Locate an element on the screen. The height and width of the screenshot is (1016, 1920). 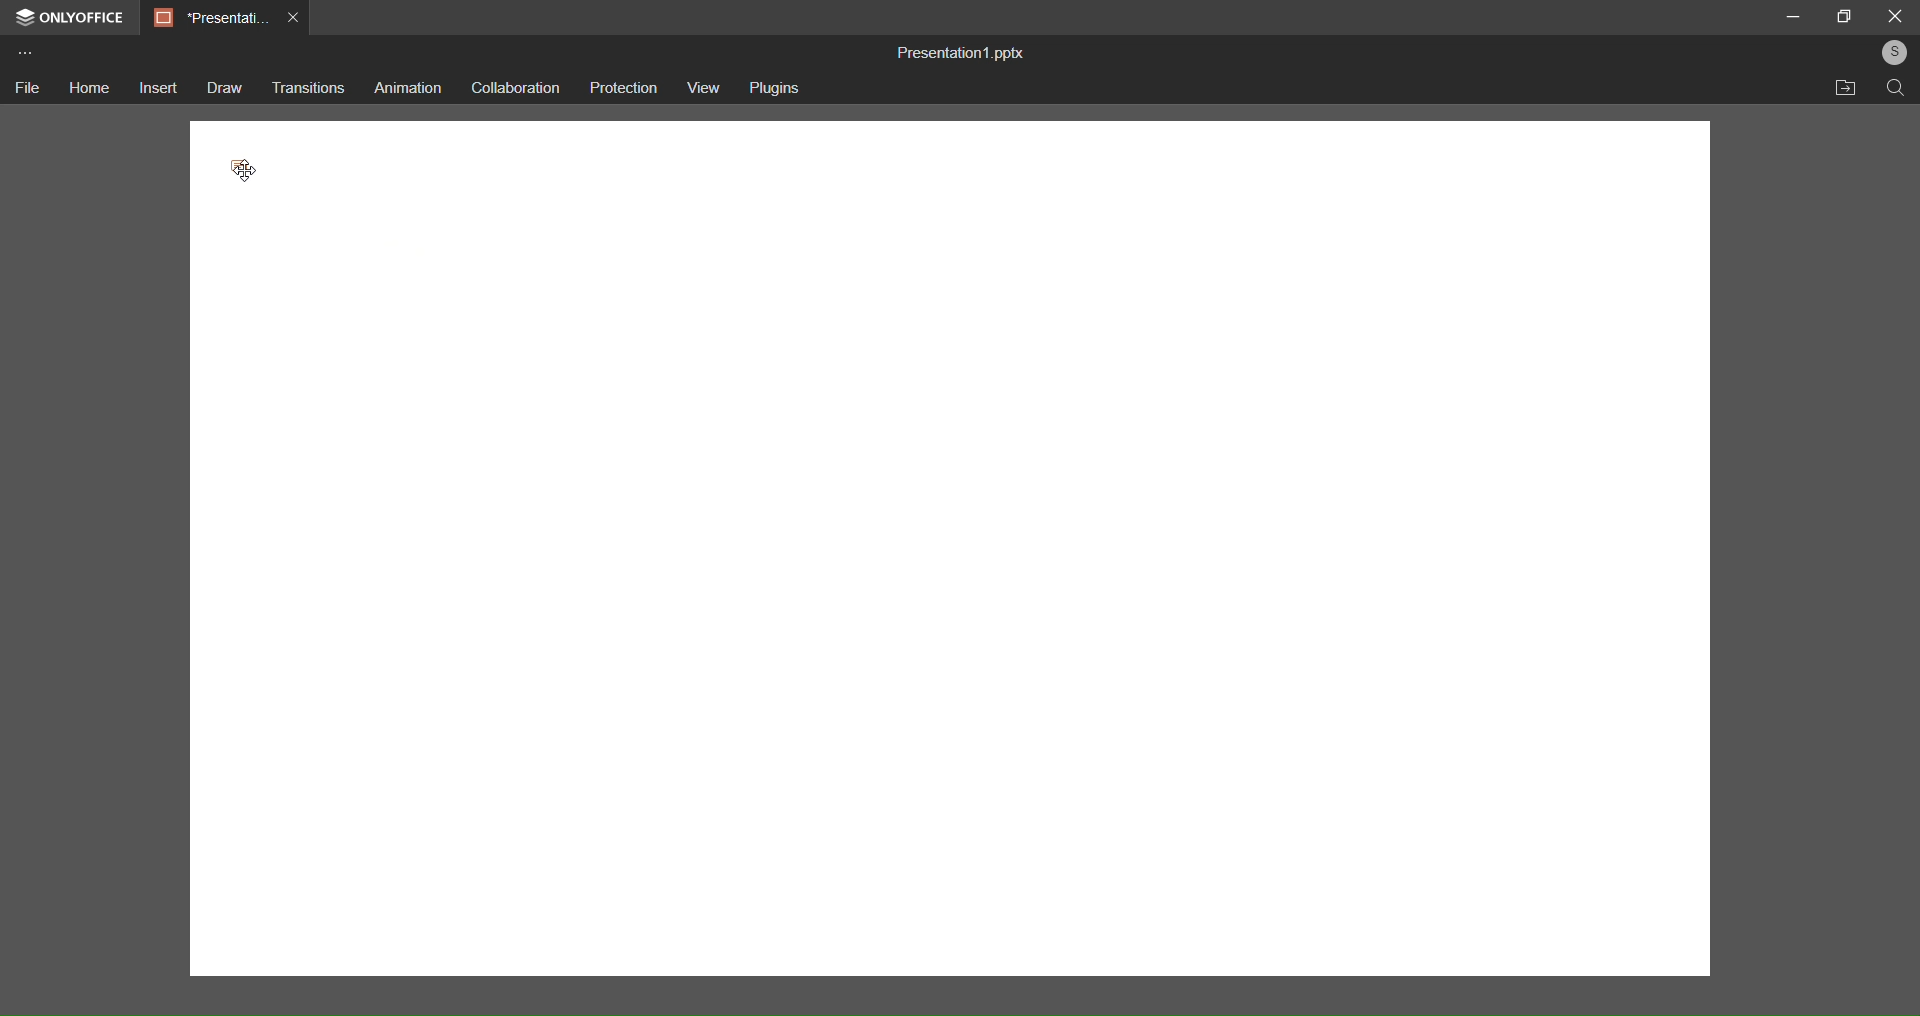
Presentation1.pptx is located at coordinates (970, 51).